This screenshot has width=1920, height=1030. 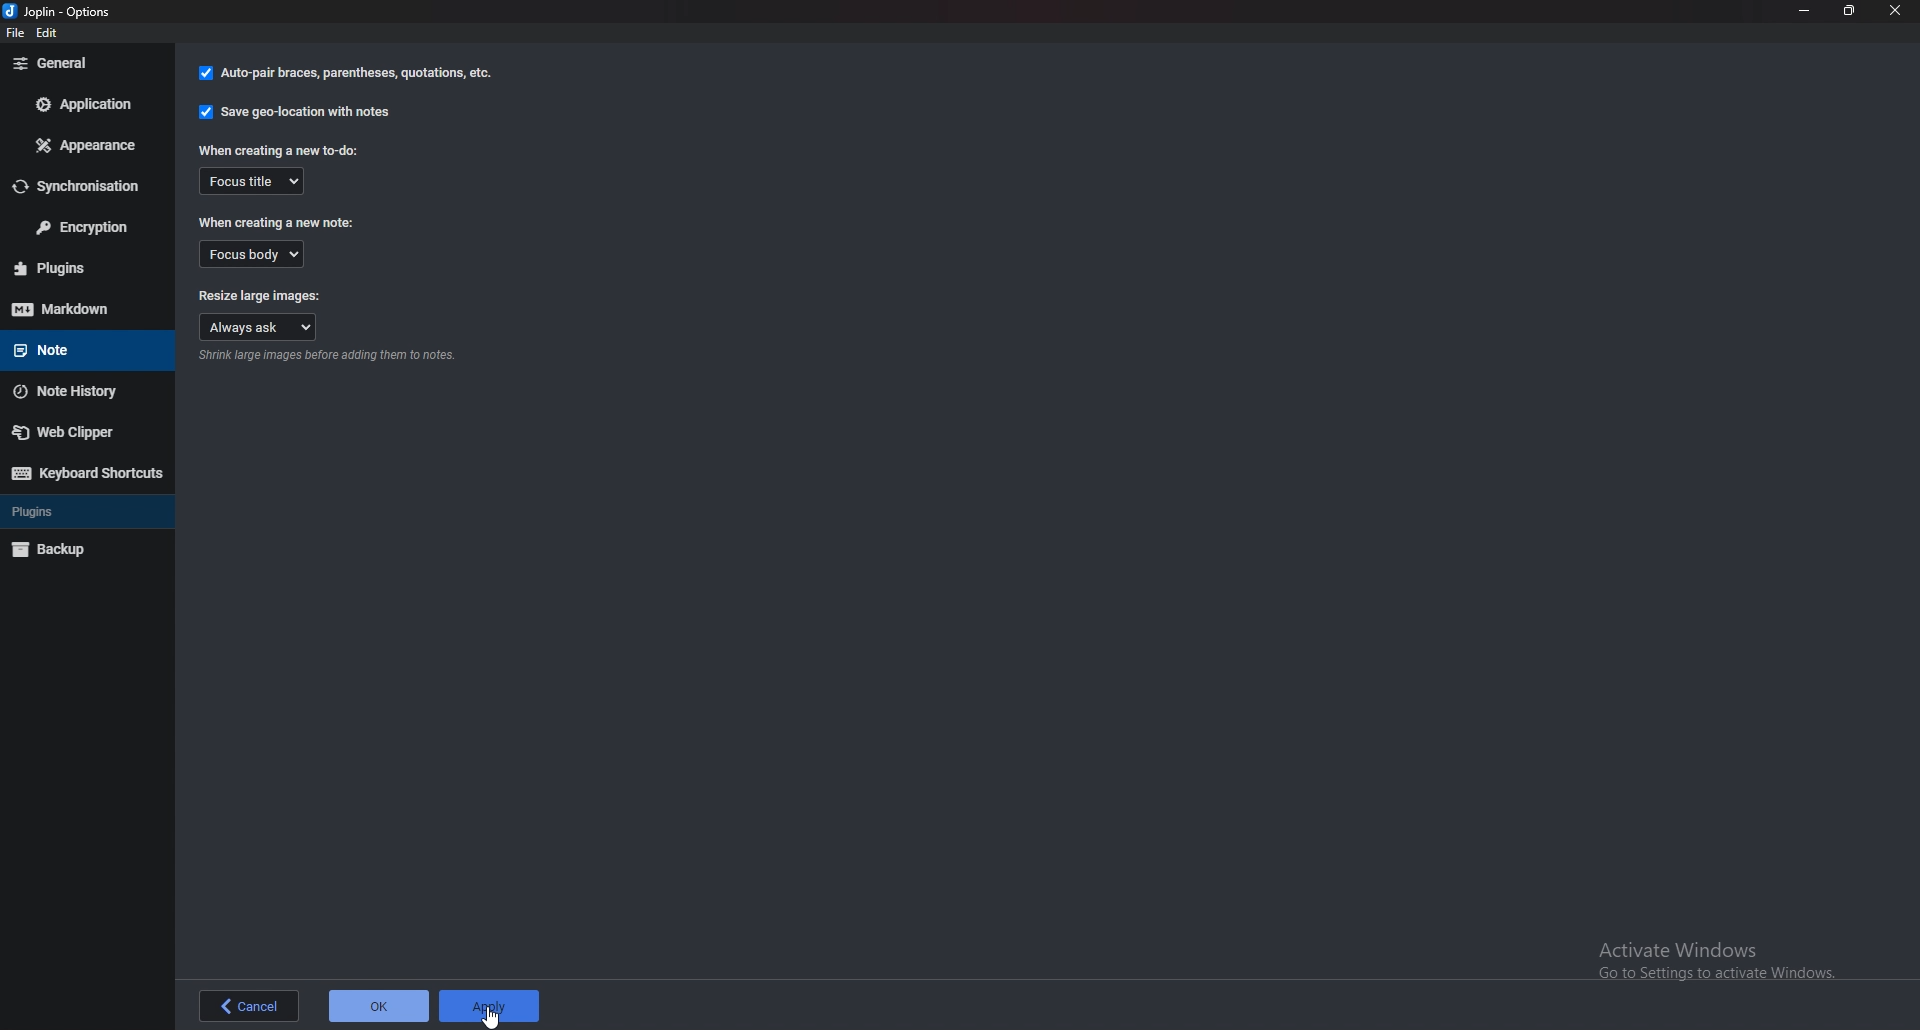 I want to click on Resize large images, so click(x=279, y=296).